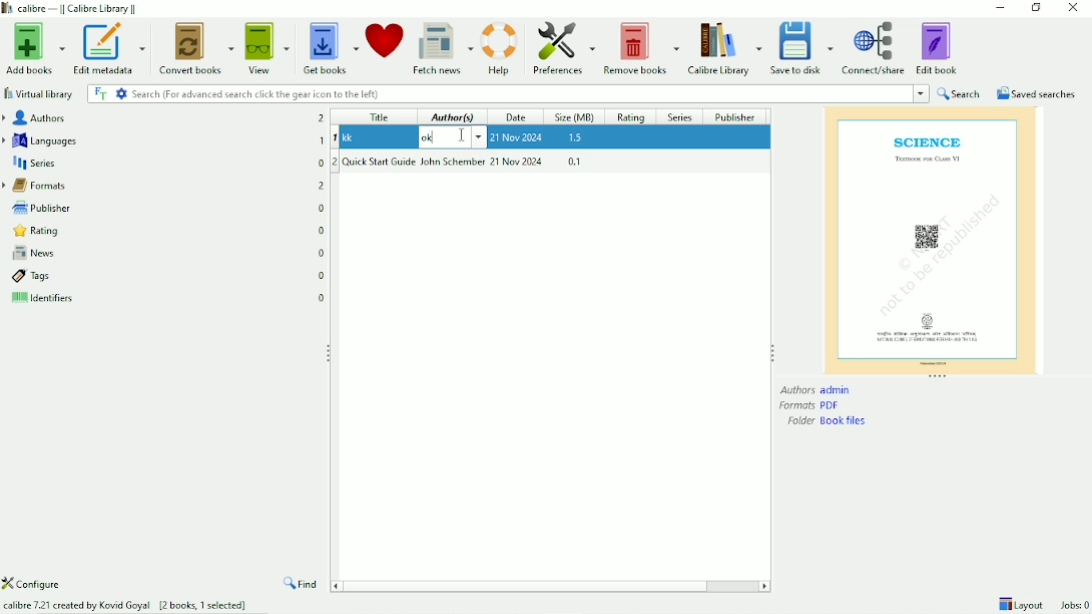  What do you see at coordinates (1036, 8) in the screenshot?
I see `Restore down` at bounding box center [1036, 8].